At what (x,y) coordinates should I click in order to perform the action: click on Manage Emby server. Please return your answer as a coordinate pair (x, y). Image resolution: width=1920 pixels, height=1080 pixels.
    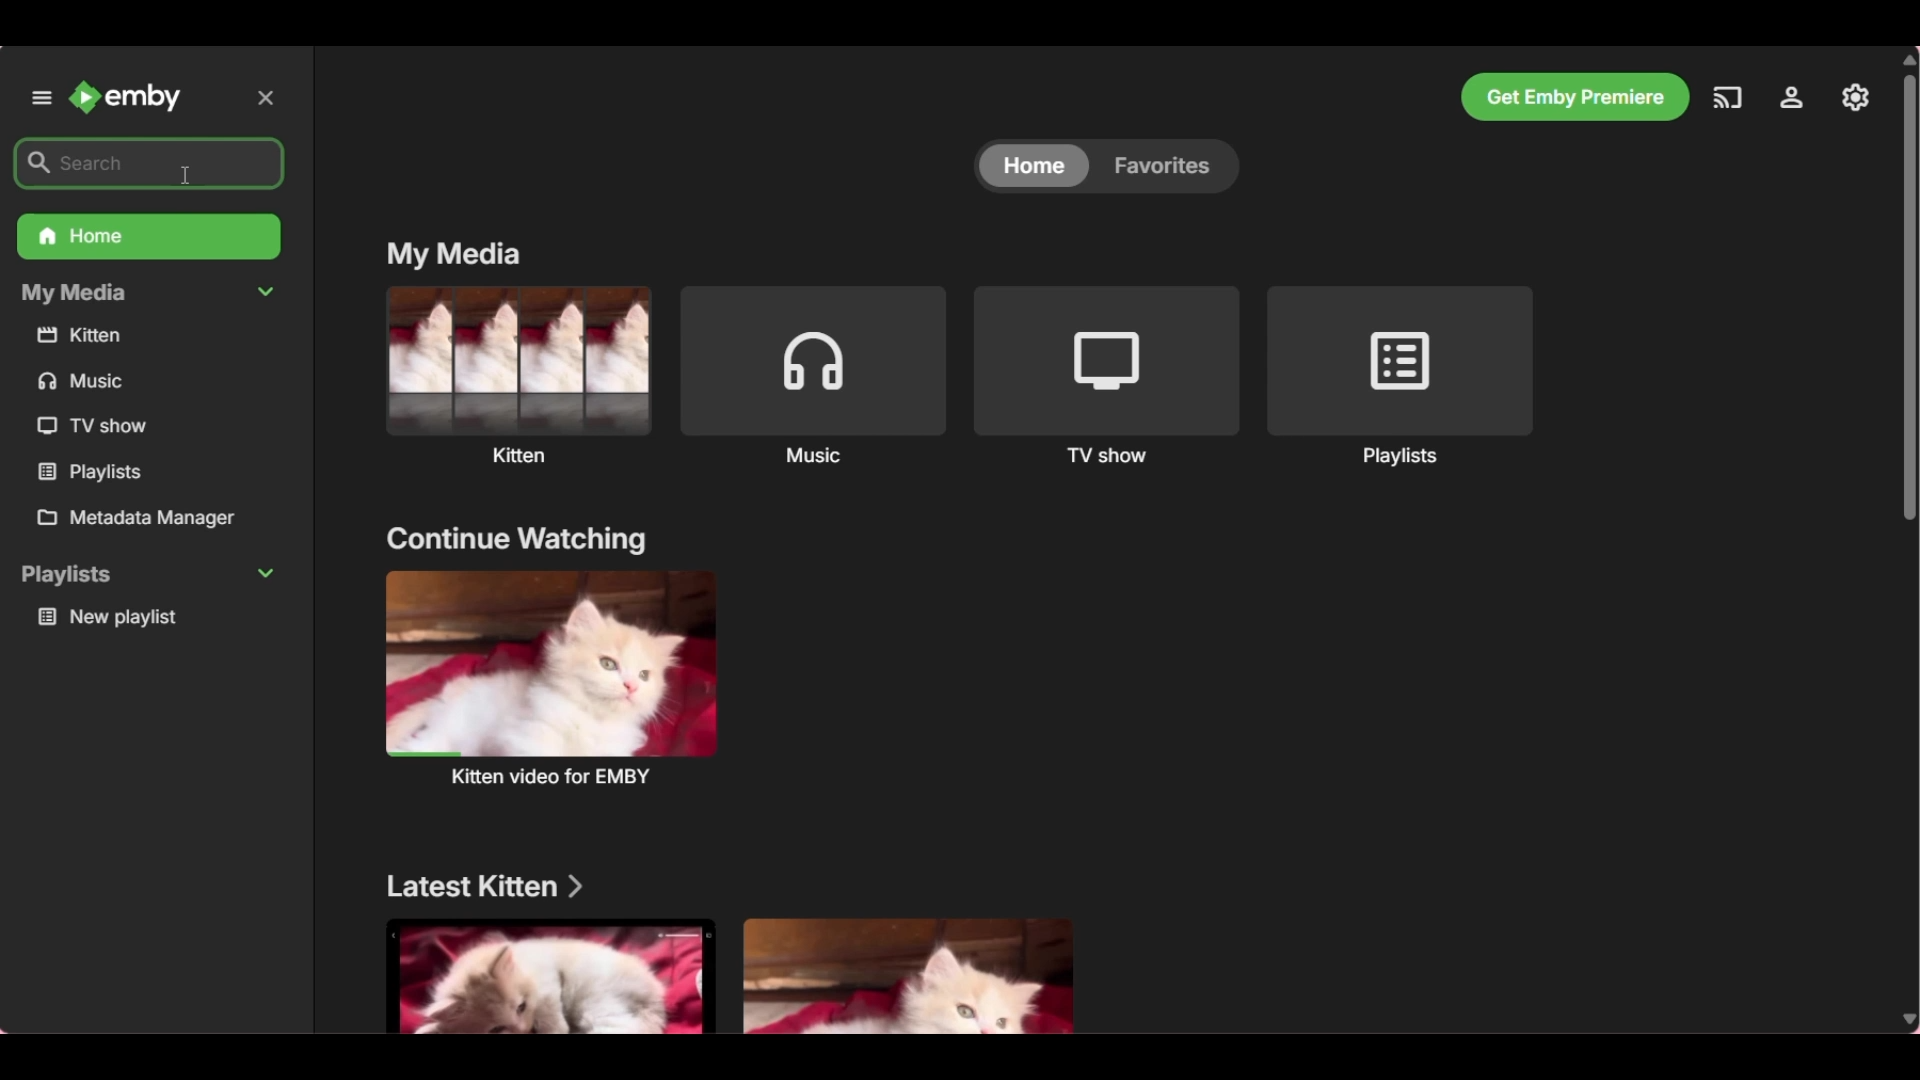
    Looking at the image, I should click on (1793, 98).